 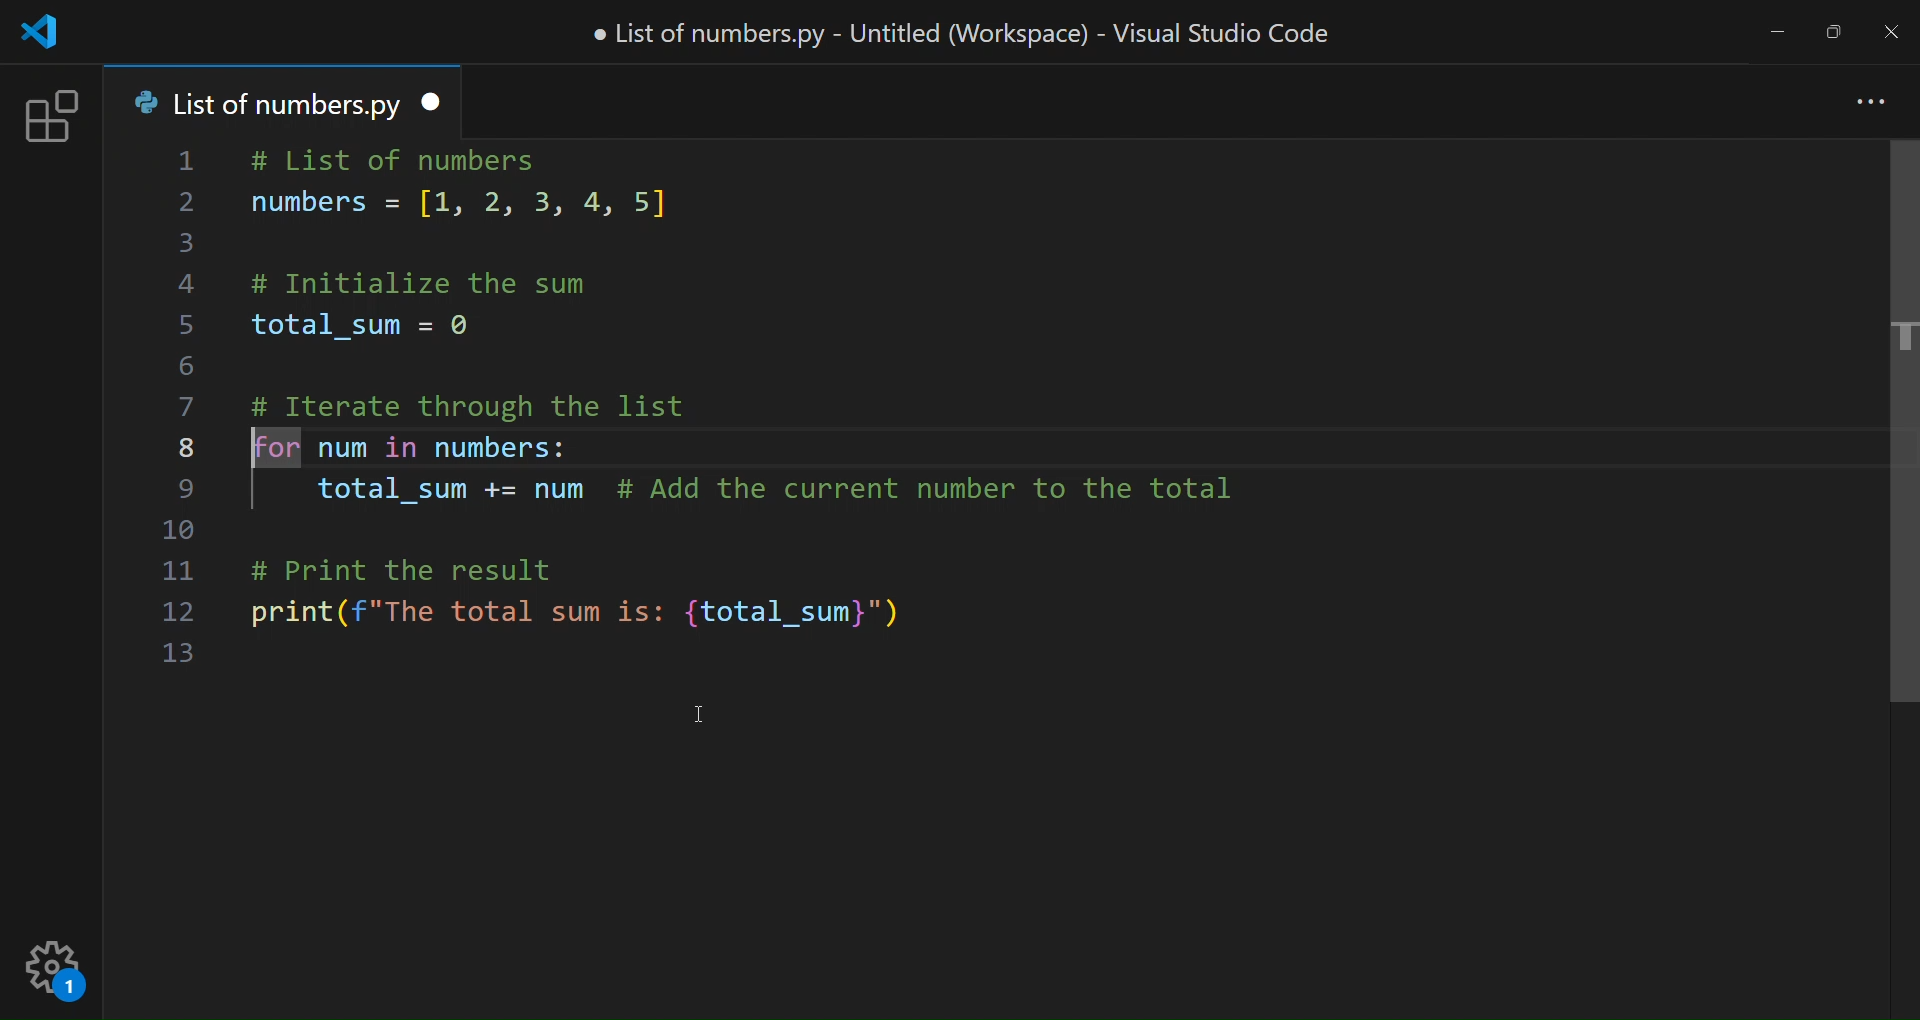 I want to click on maximize, so click(x=1839, y=25).